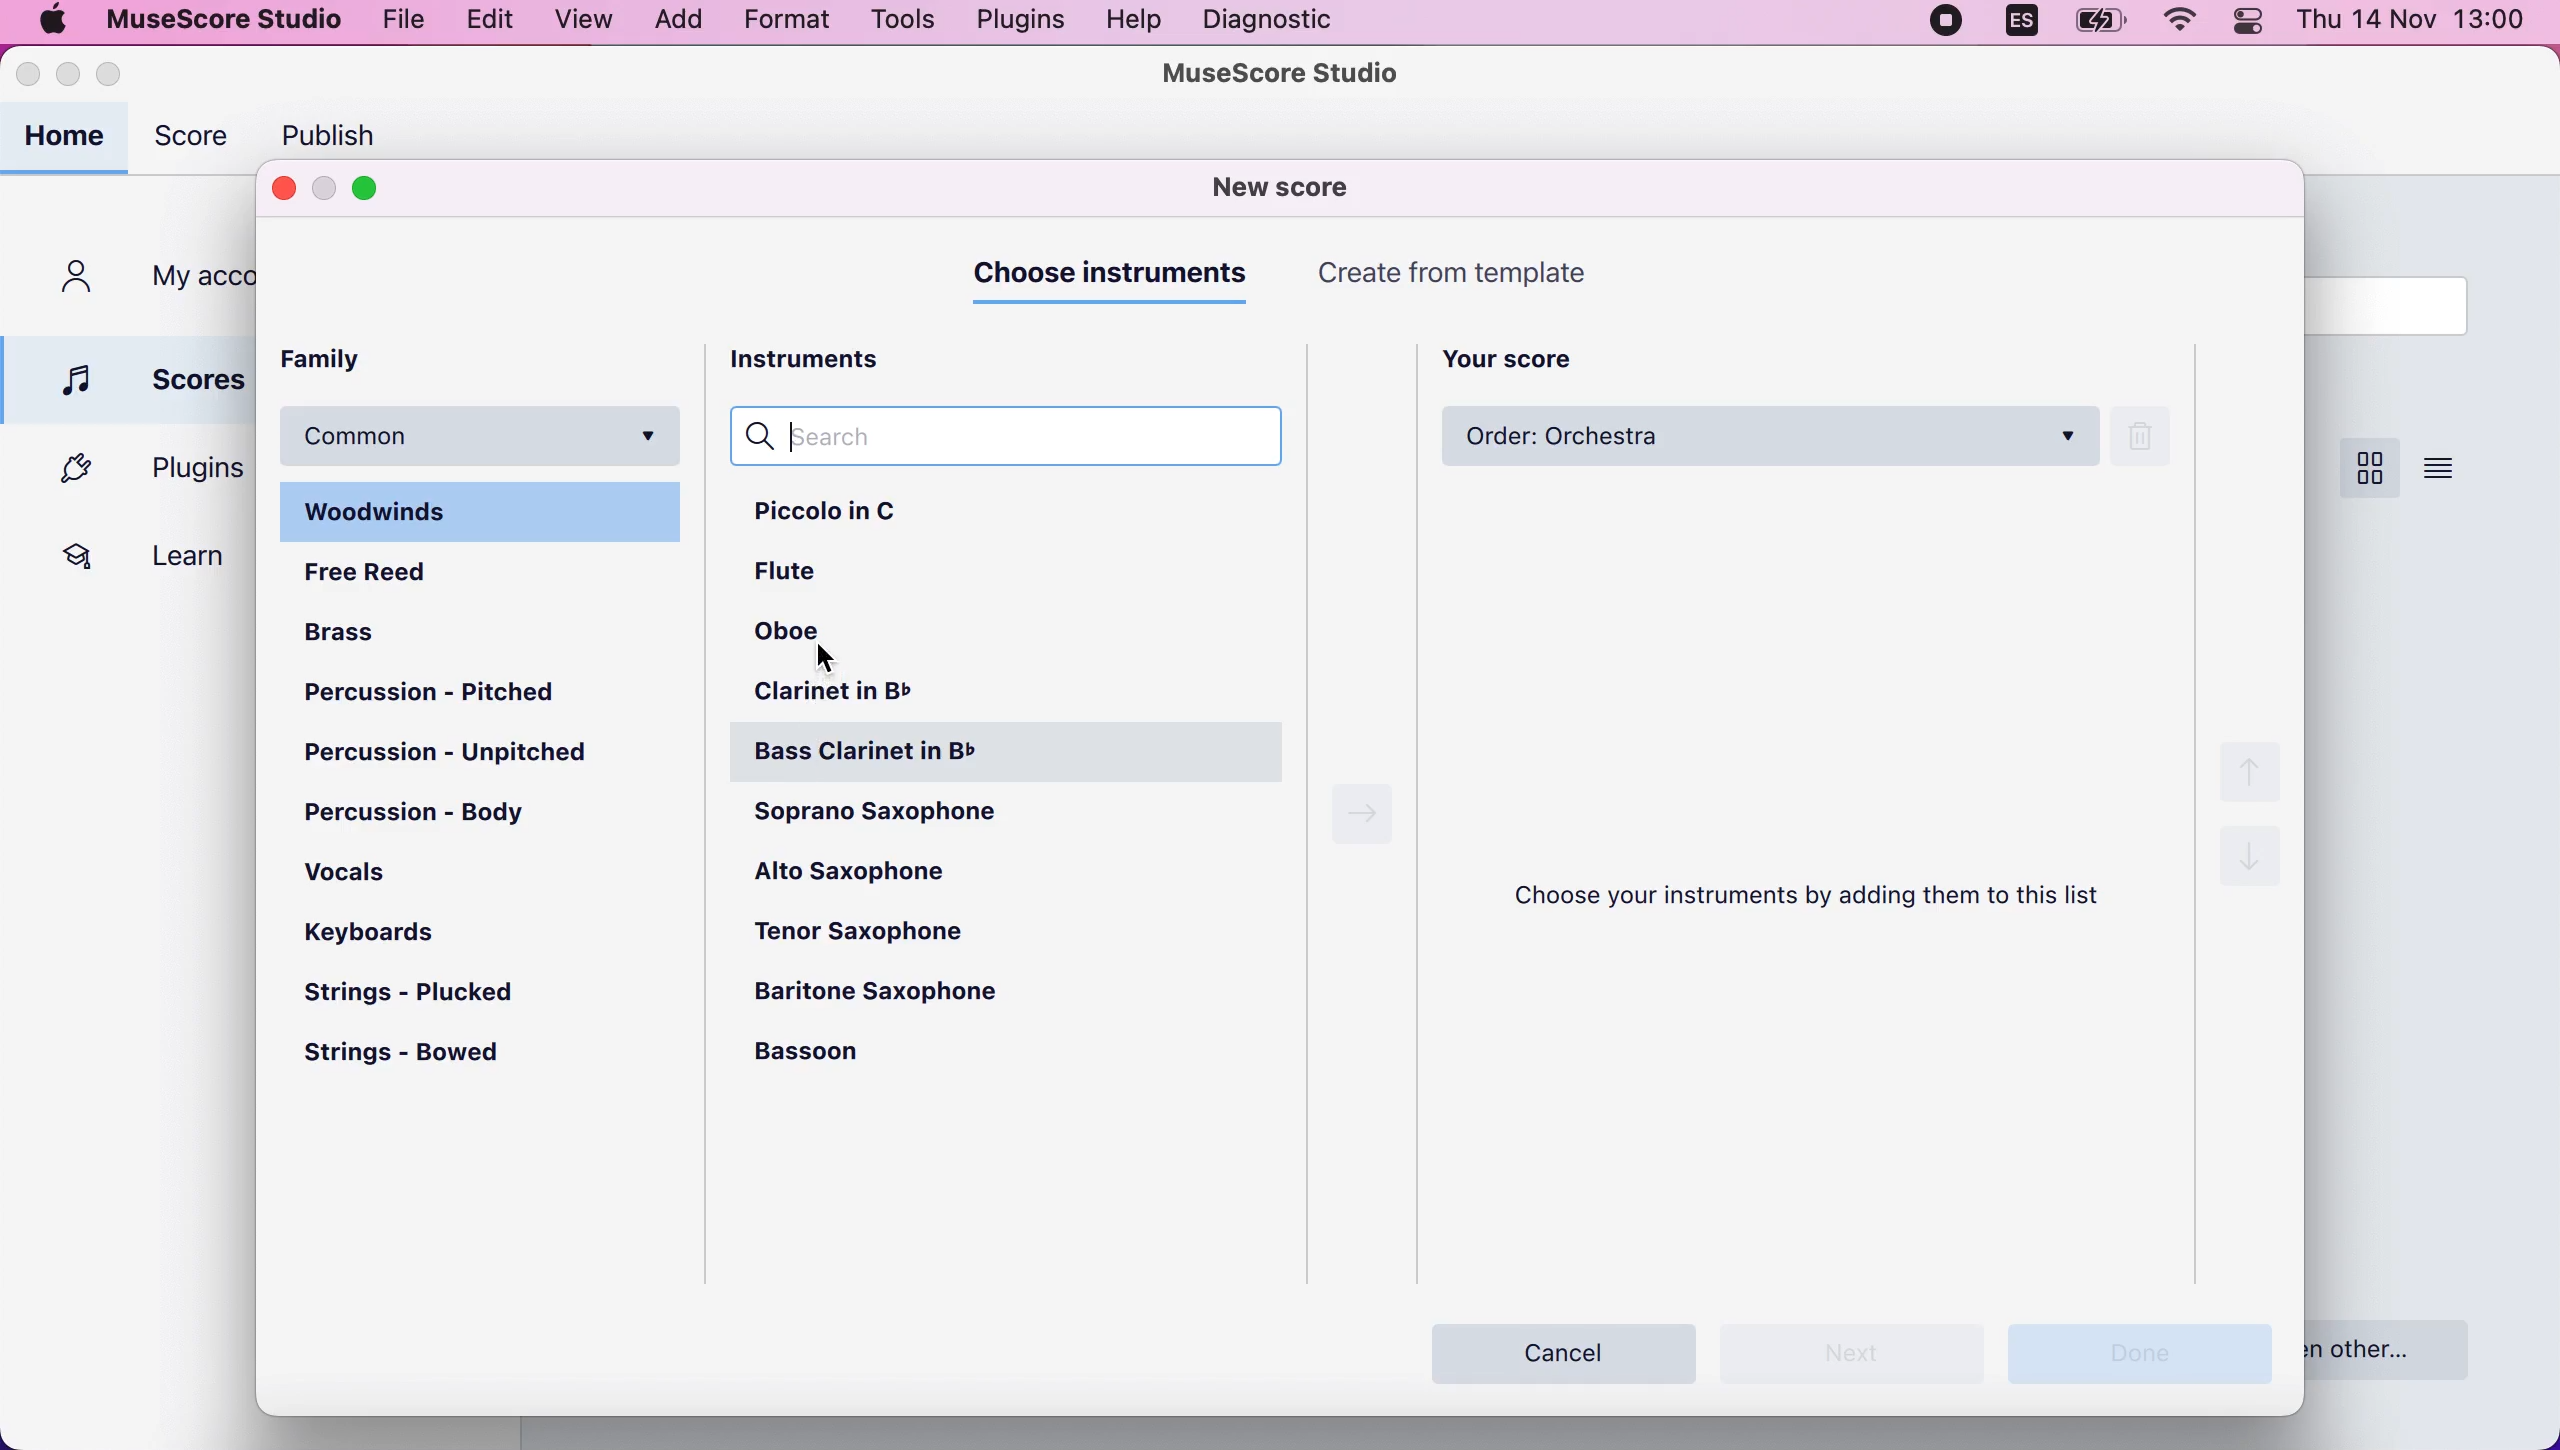  I want to click on scores, so click(134, 377).